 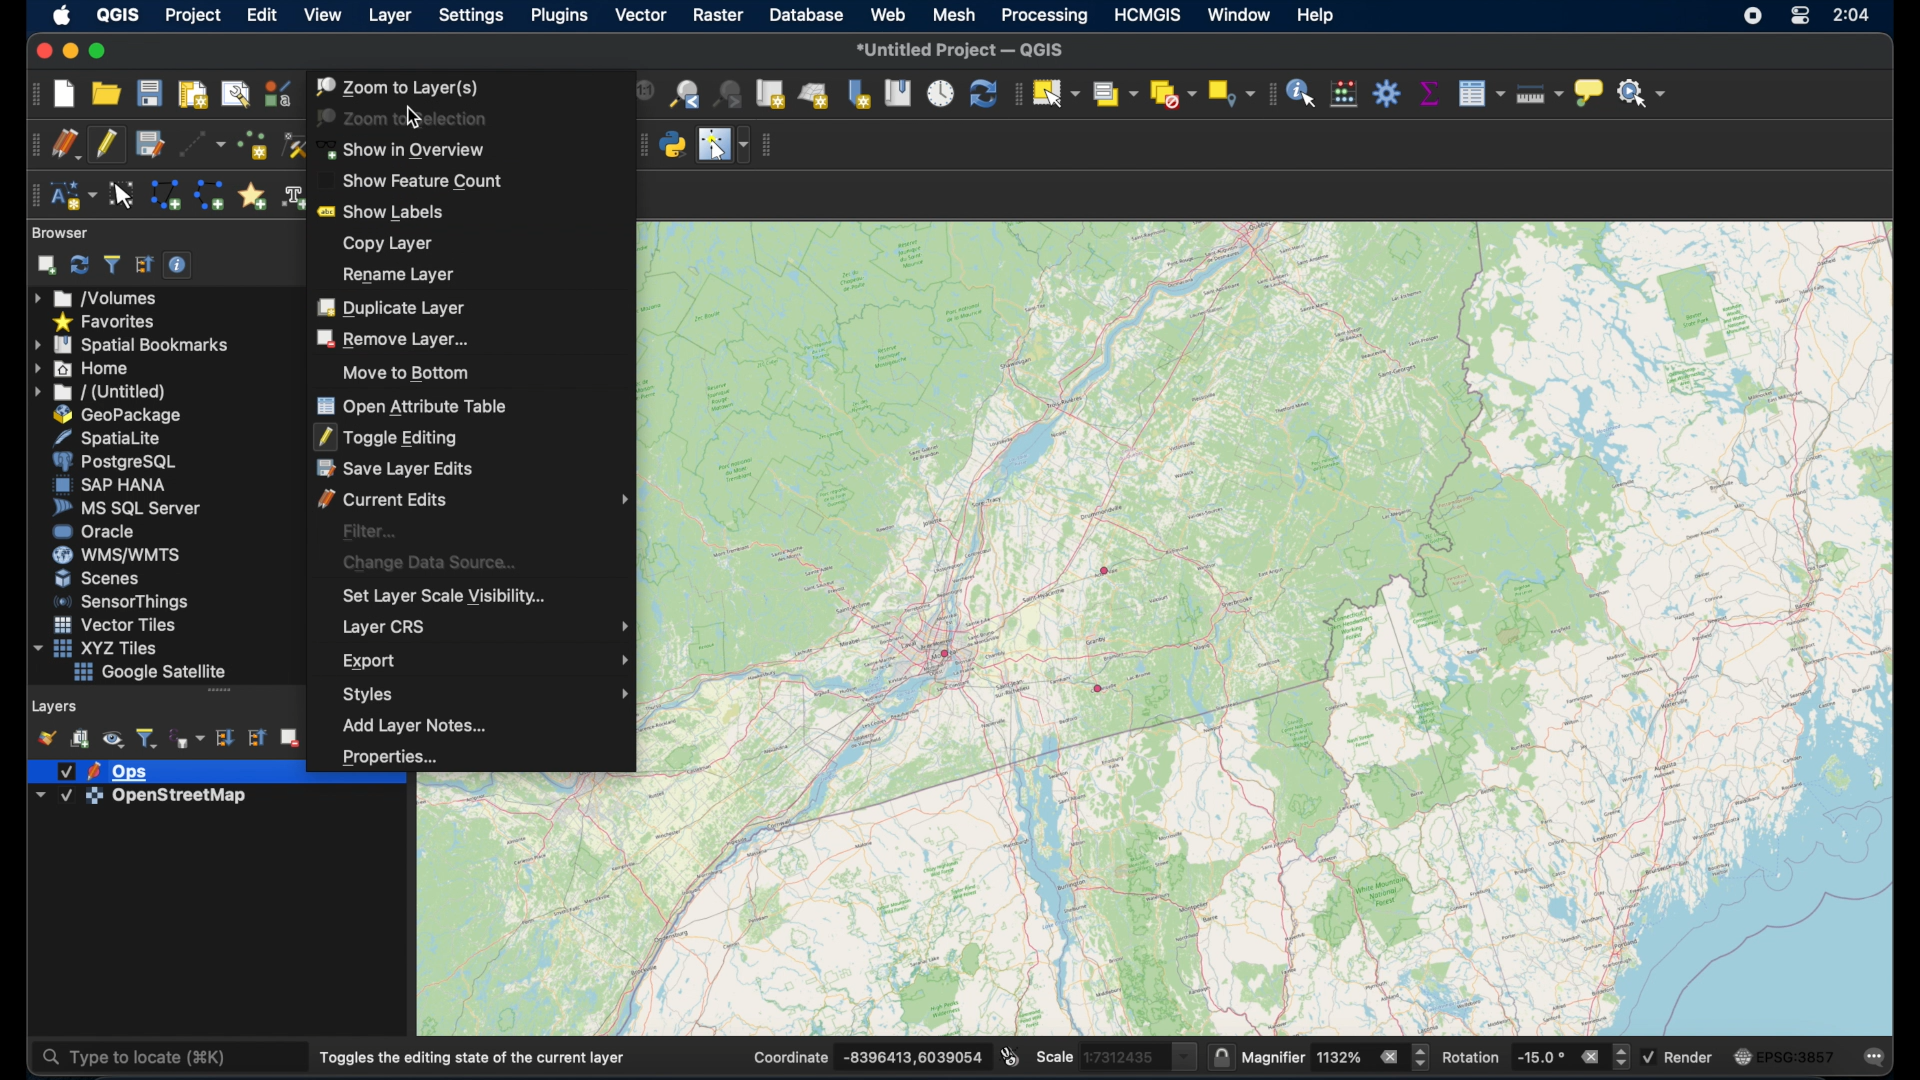 What do you see at coordinates (122, 507) in the screenshot?
I see `ms sql server` at bounding box center [122, 507].